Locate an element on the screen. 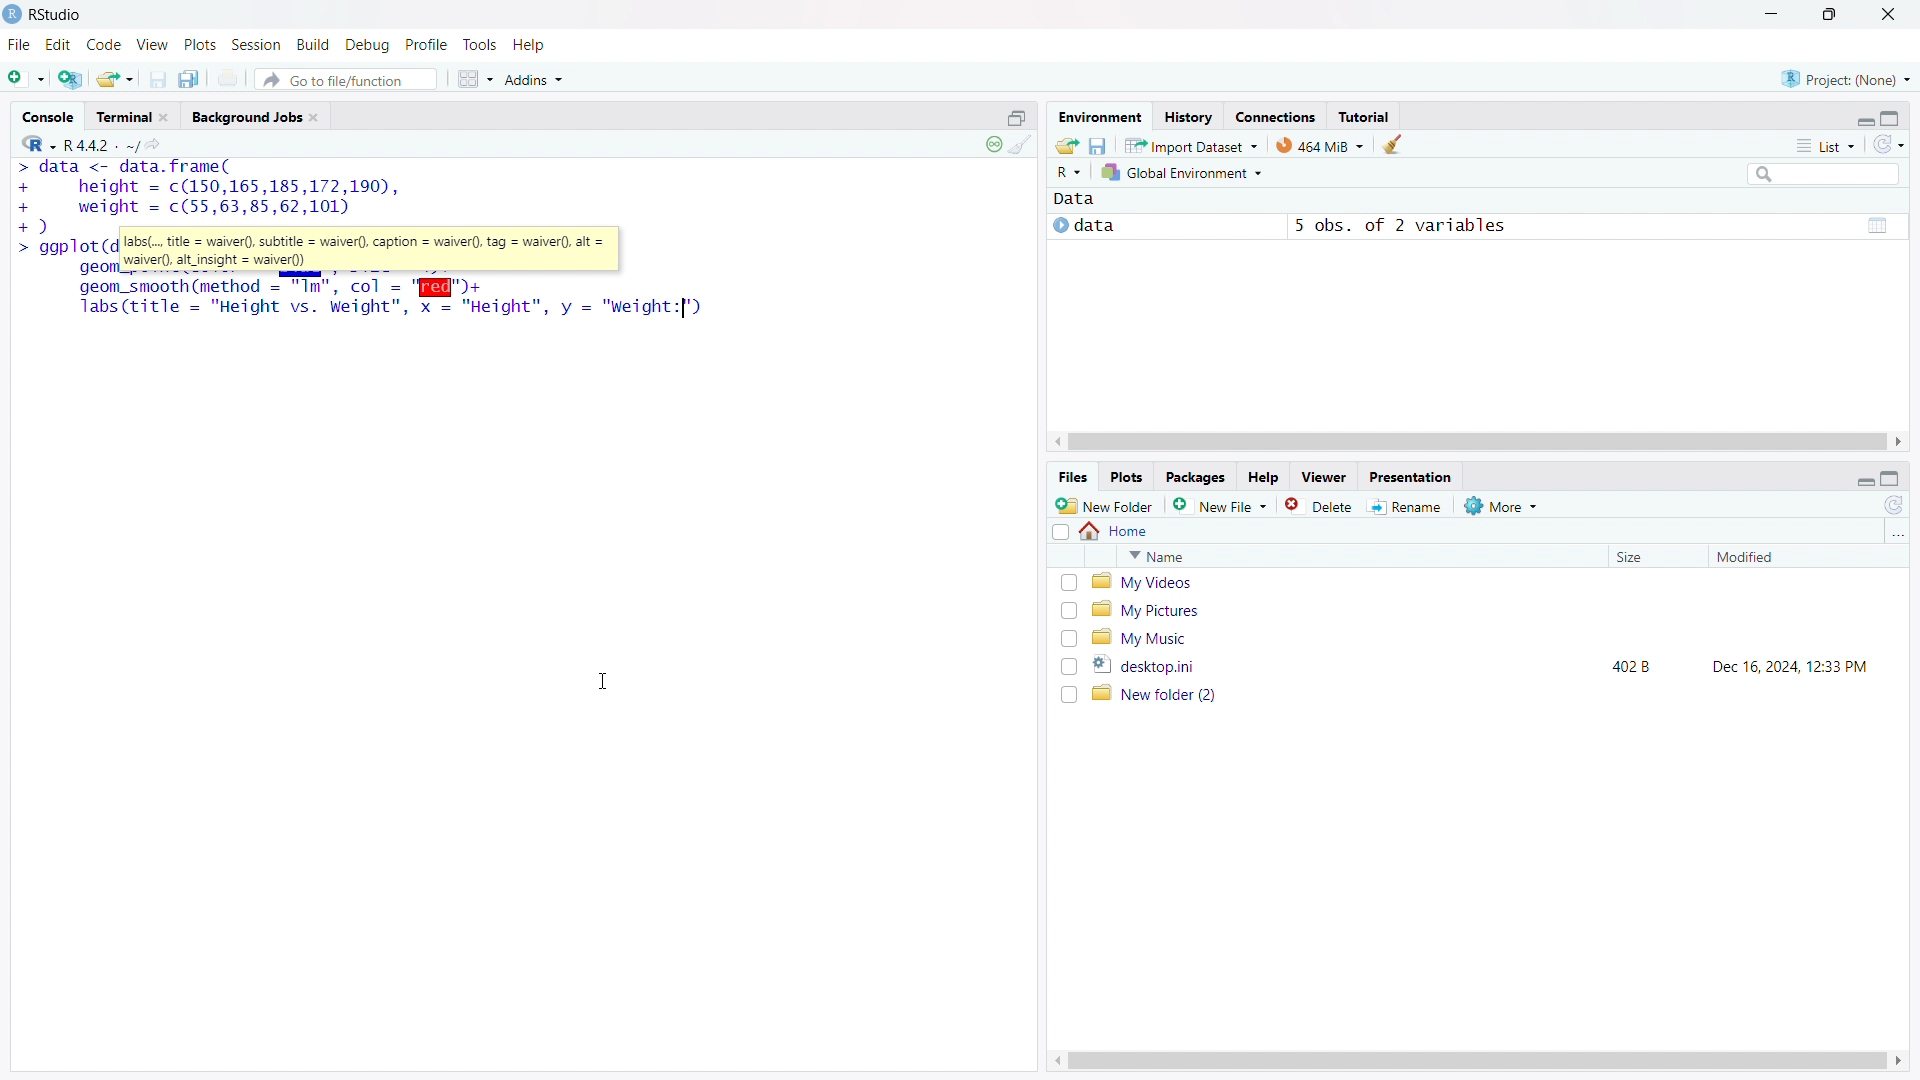  > data <- data.trame( is located at coordinates (123, 168).